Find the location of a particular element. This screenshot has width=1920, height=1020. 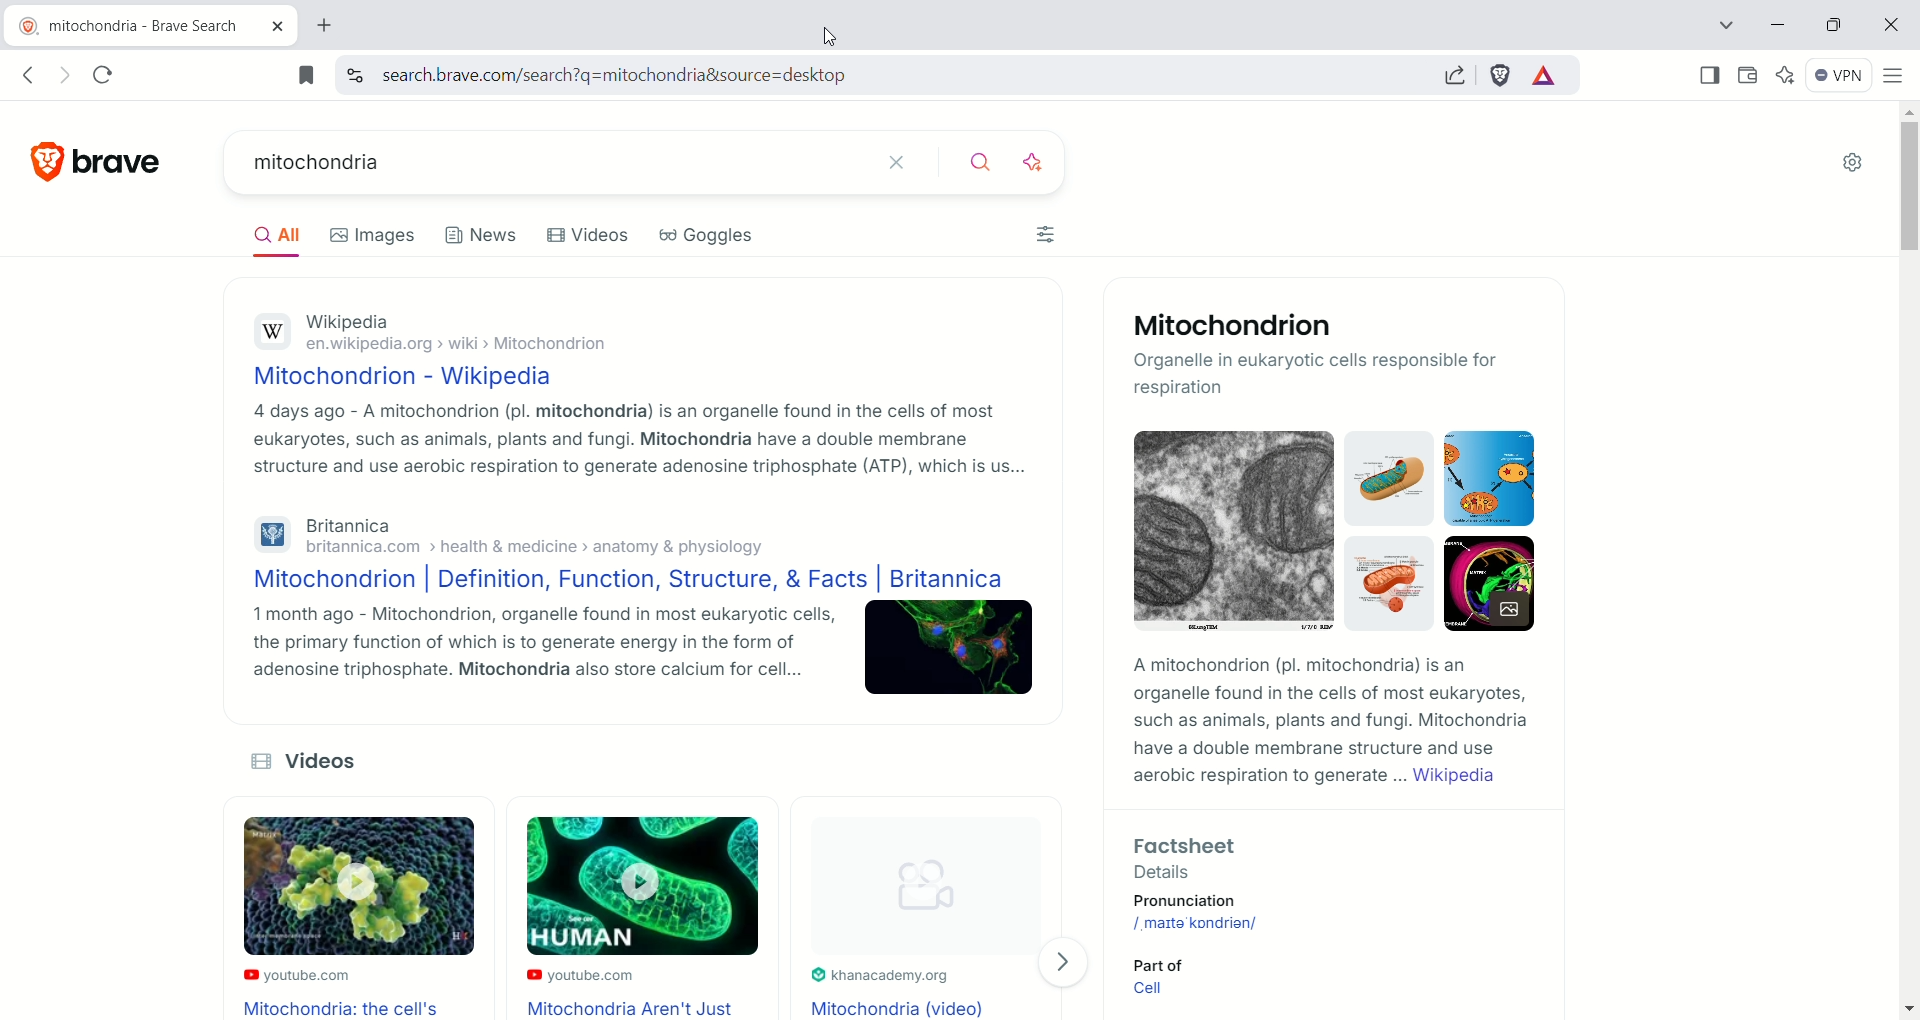

leo AI is located at coordinates (1791, 75).